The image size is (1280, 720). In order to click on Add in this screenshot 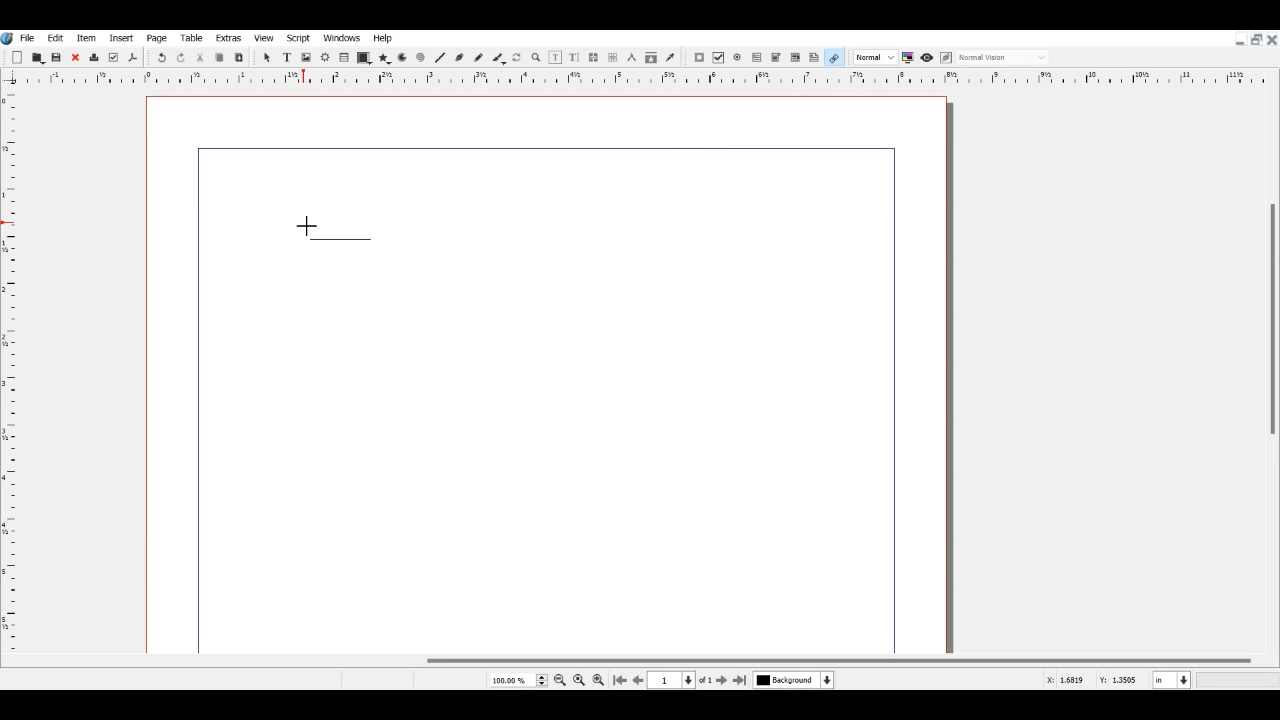, I will do `click(17, 58)`.